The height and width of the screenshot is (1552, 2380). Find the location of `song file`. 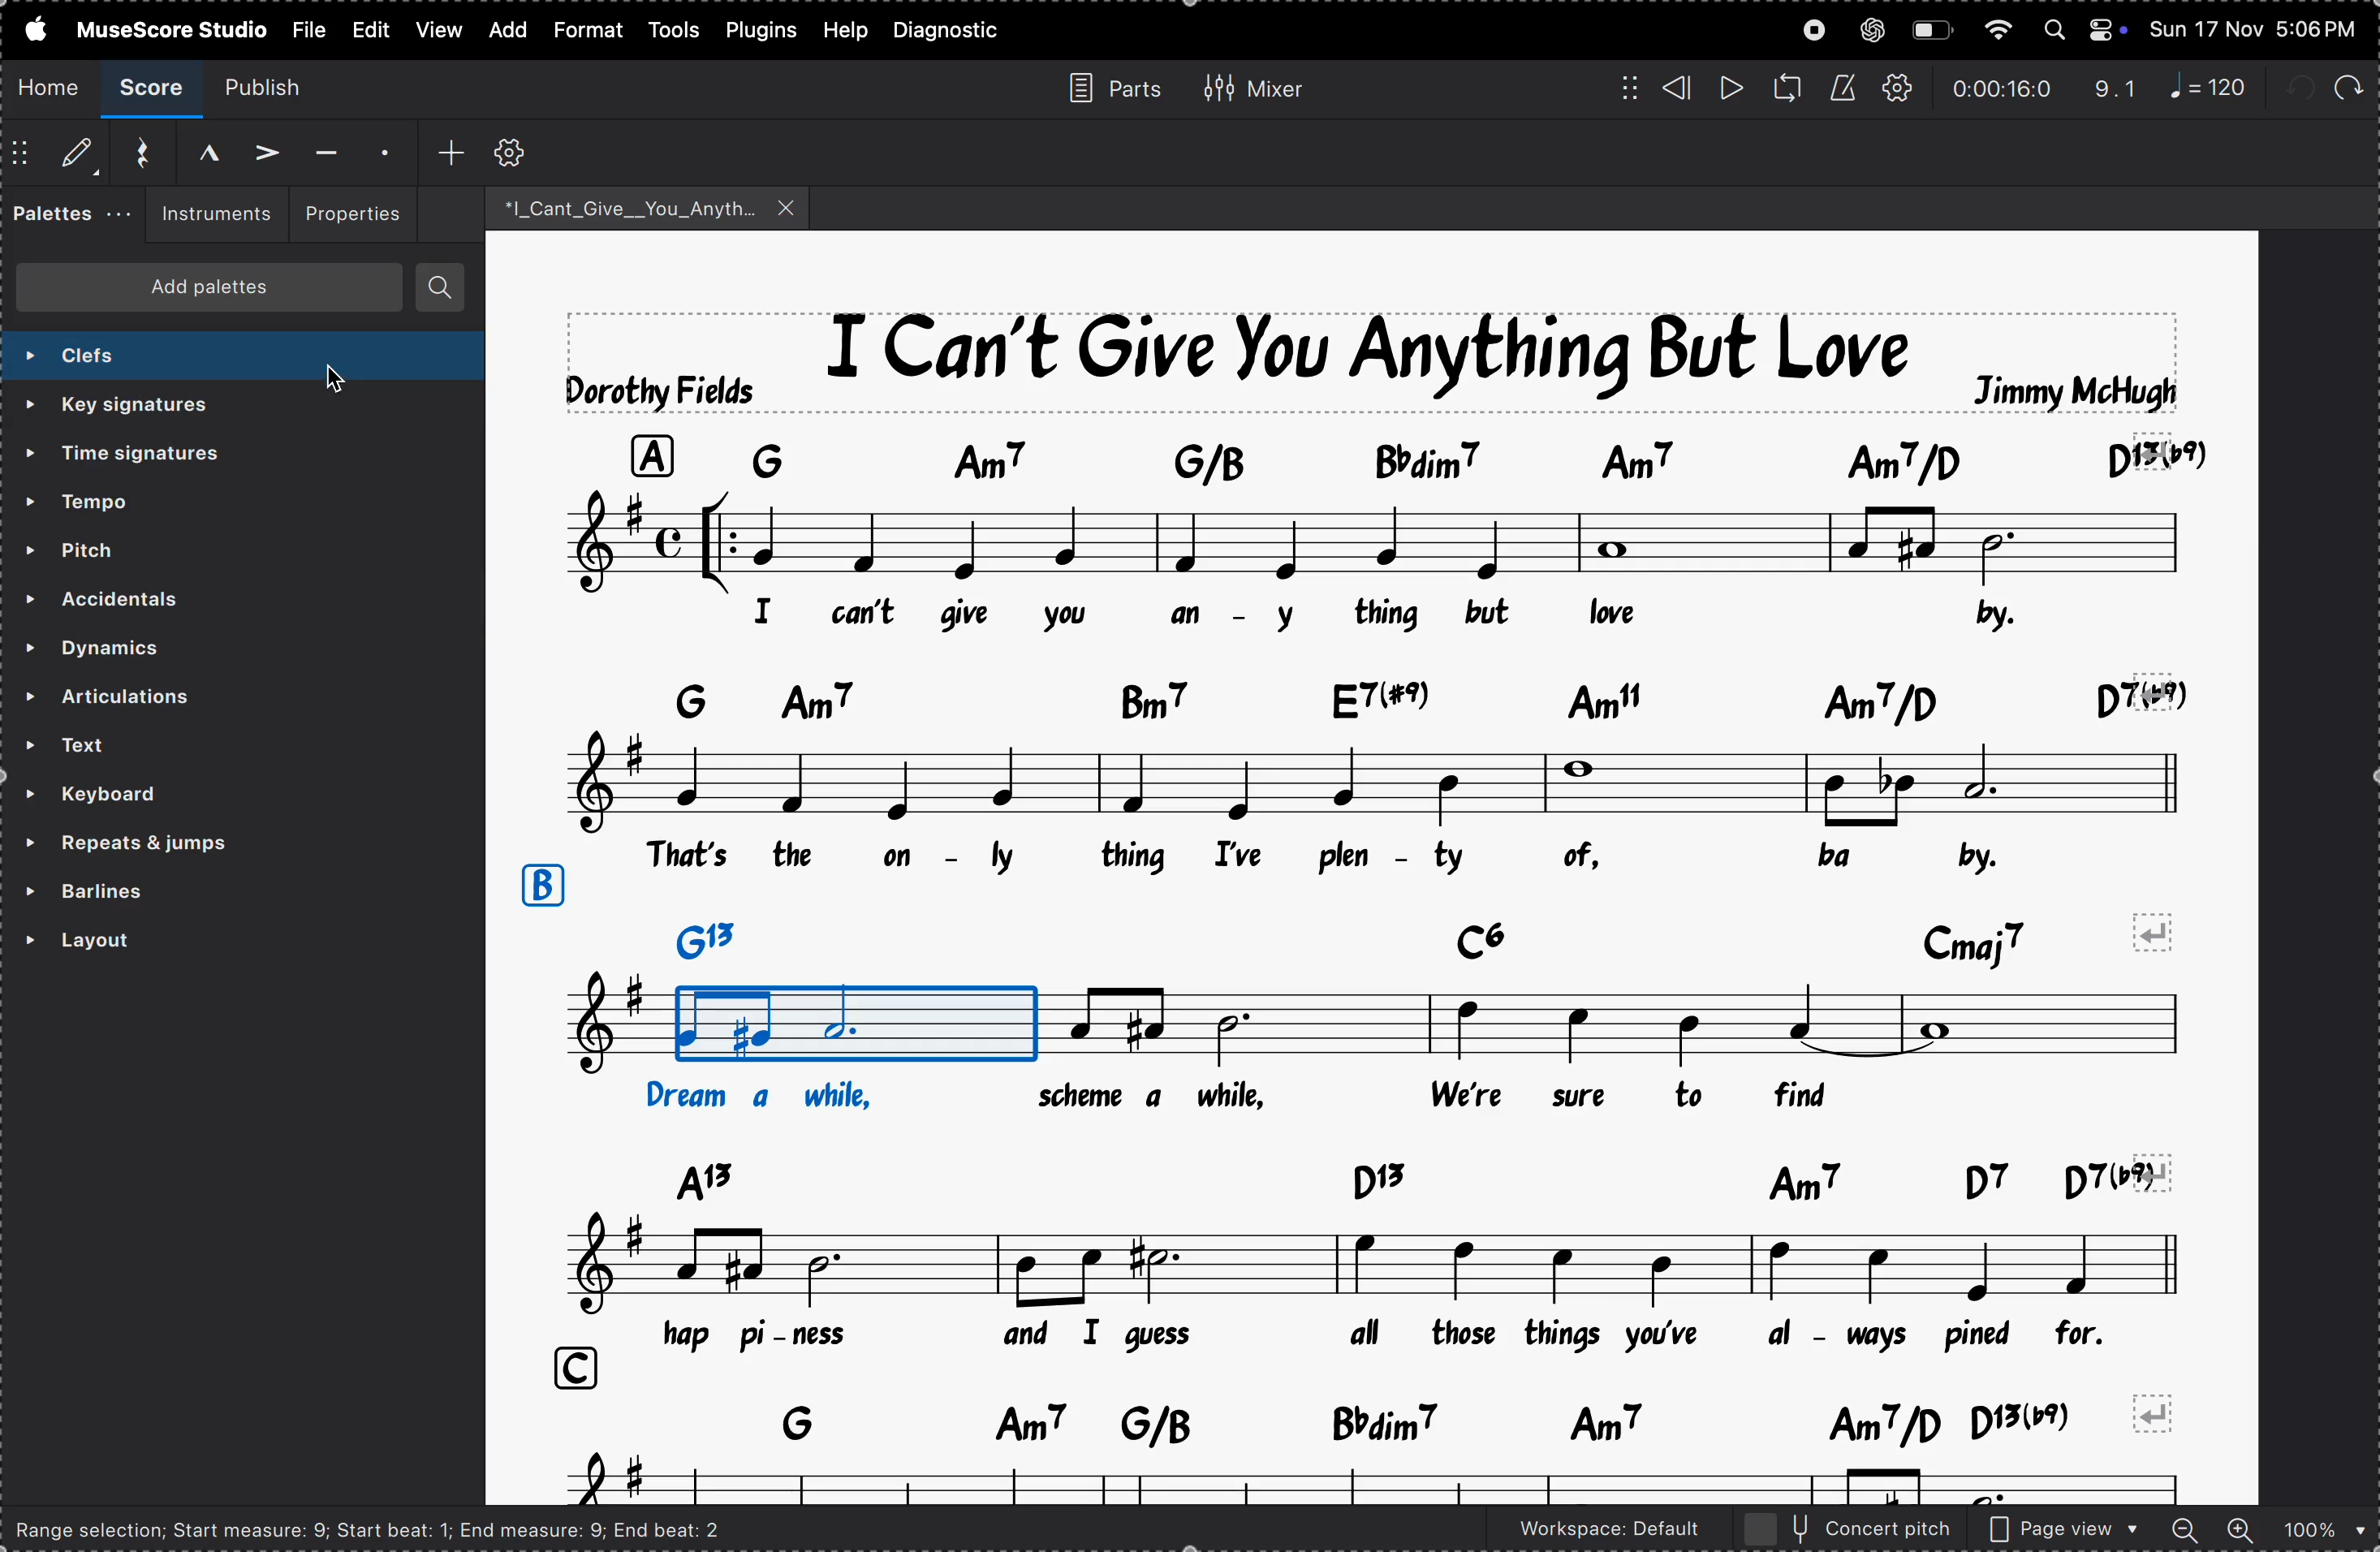

song file is located at coordinates (649, 207).